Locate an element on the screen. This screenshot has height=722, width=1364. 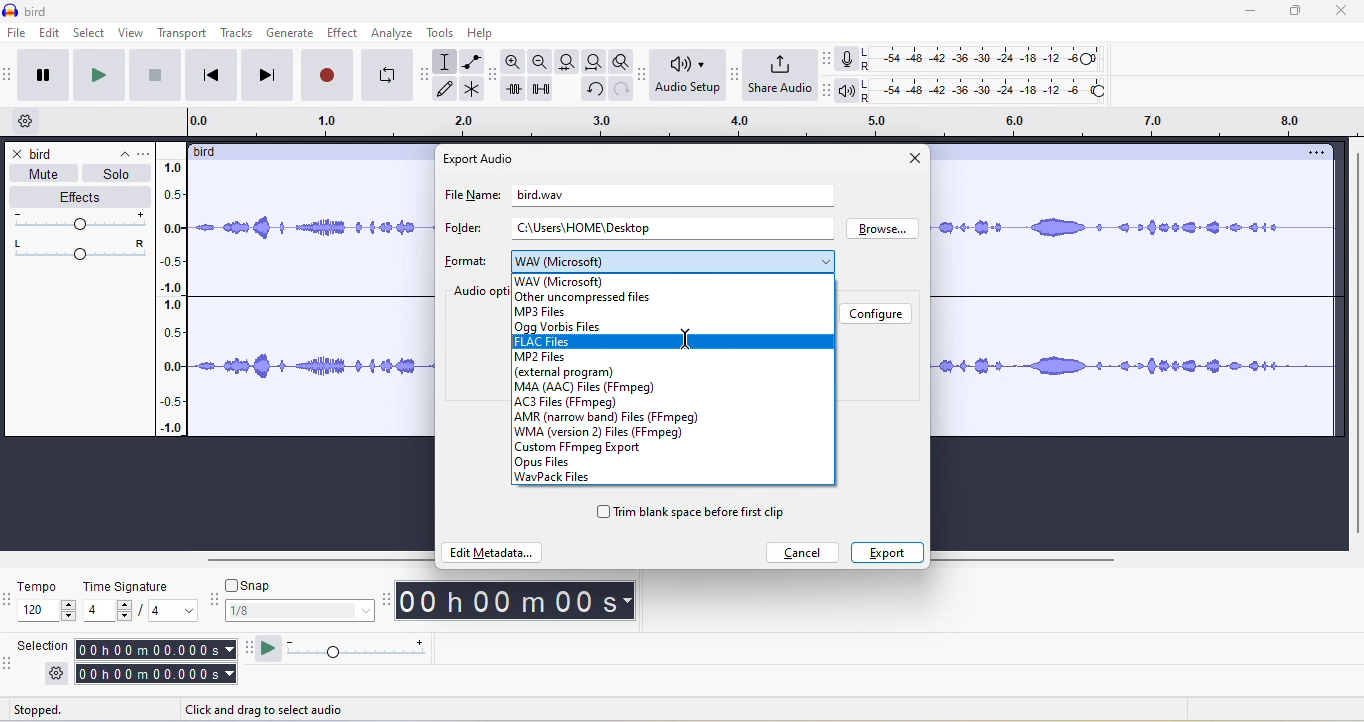
enable looping is located at coordinates (387, 76).